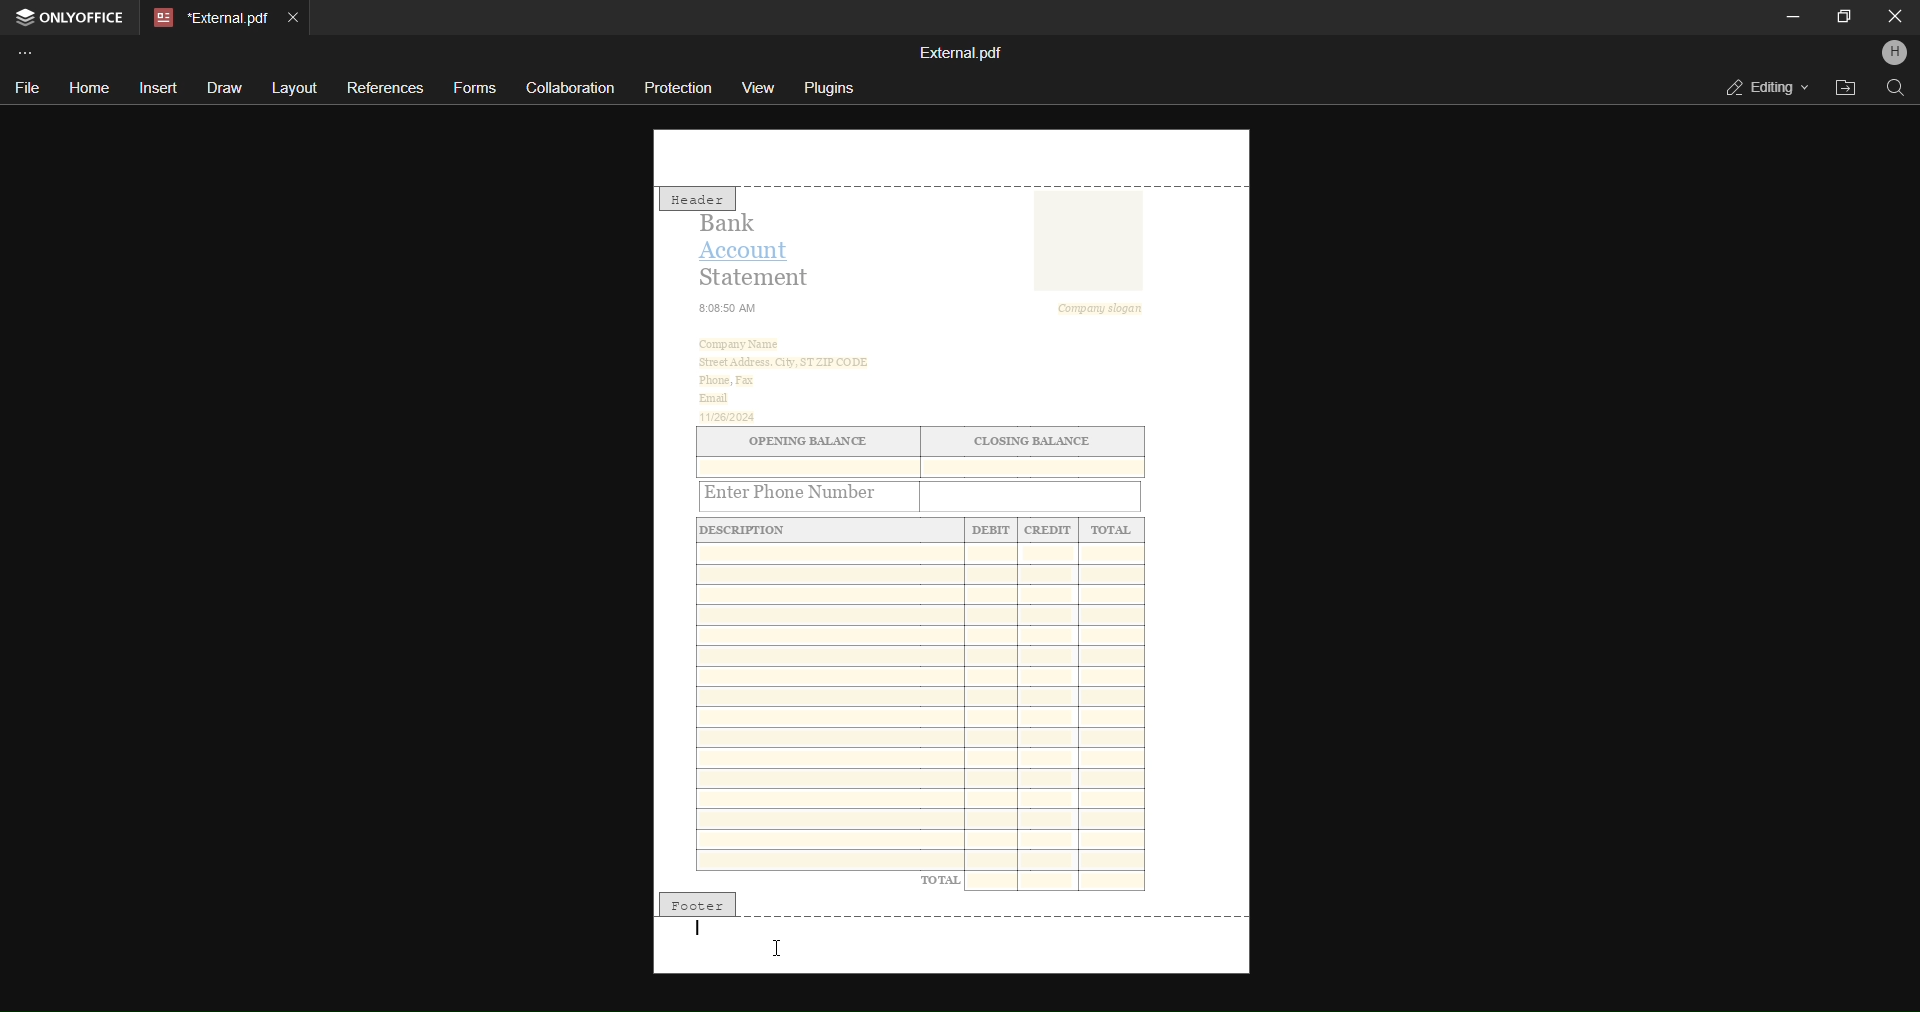  I want to click on ‘OPENING BALANCE, so click(806, 442).